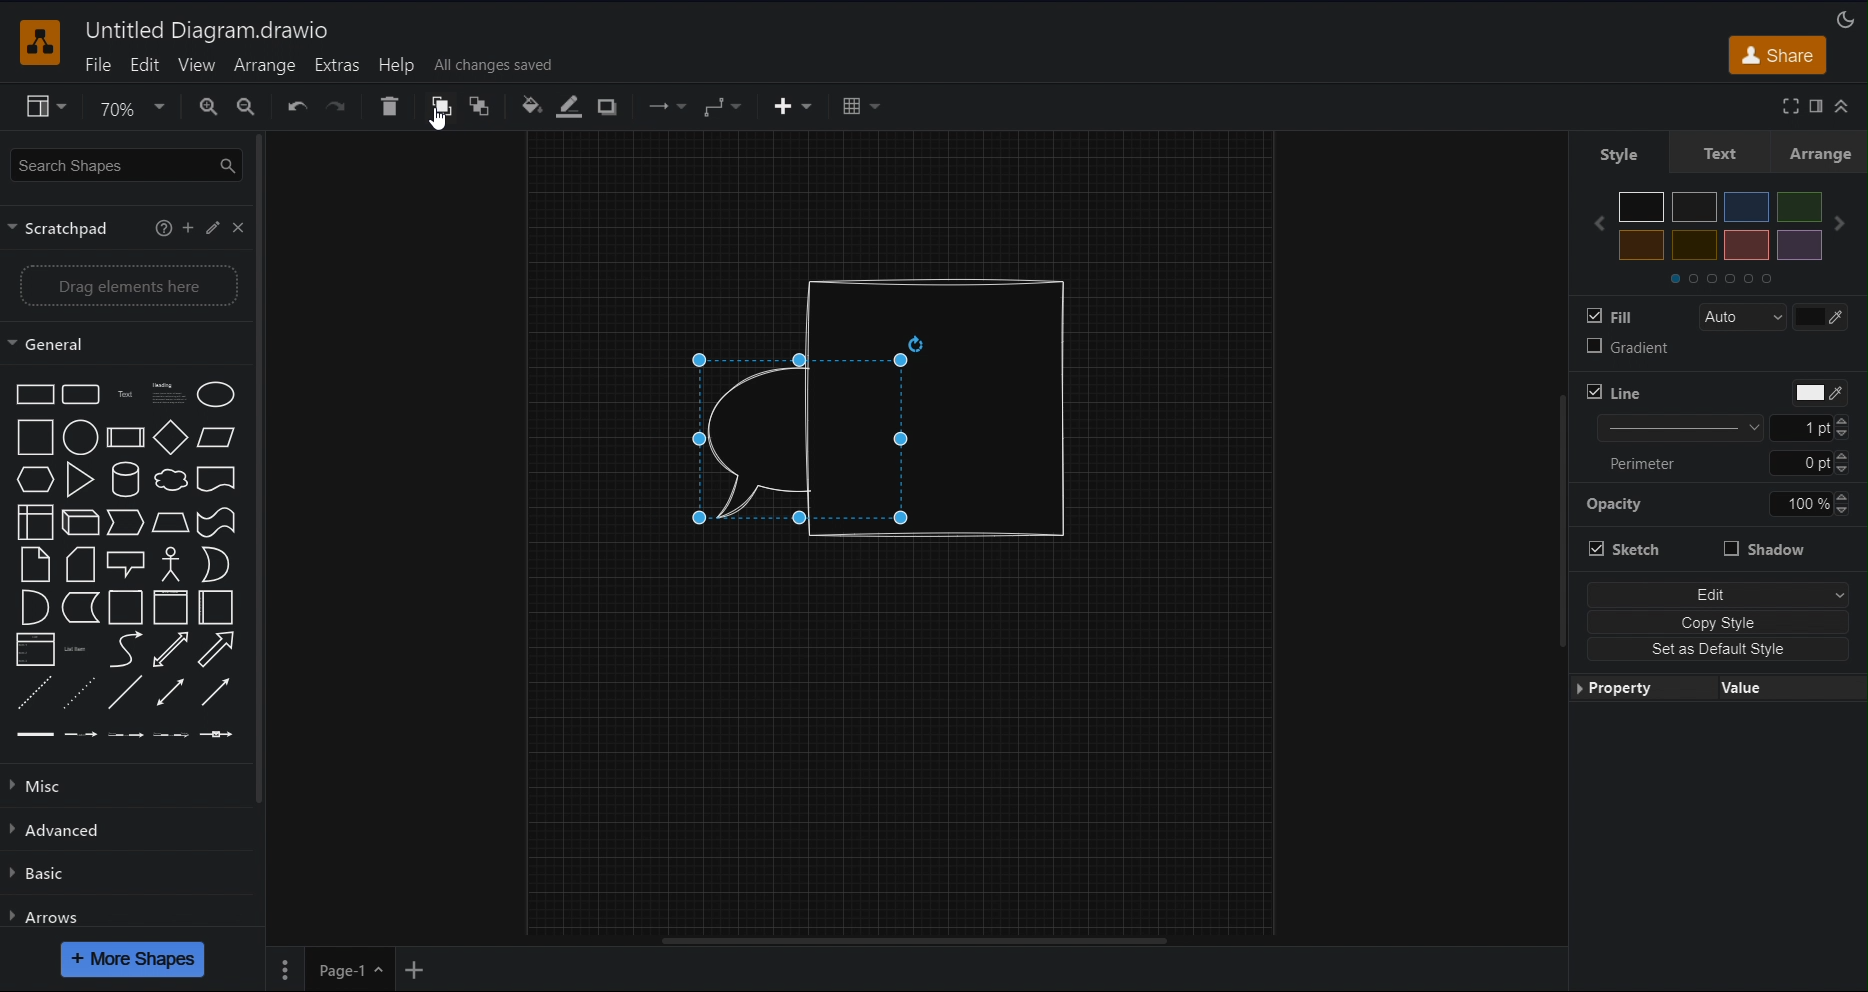  Describe the element at coordinates (1744, 317) in the screenshot. I see `Auto` at that location.